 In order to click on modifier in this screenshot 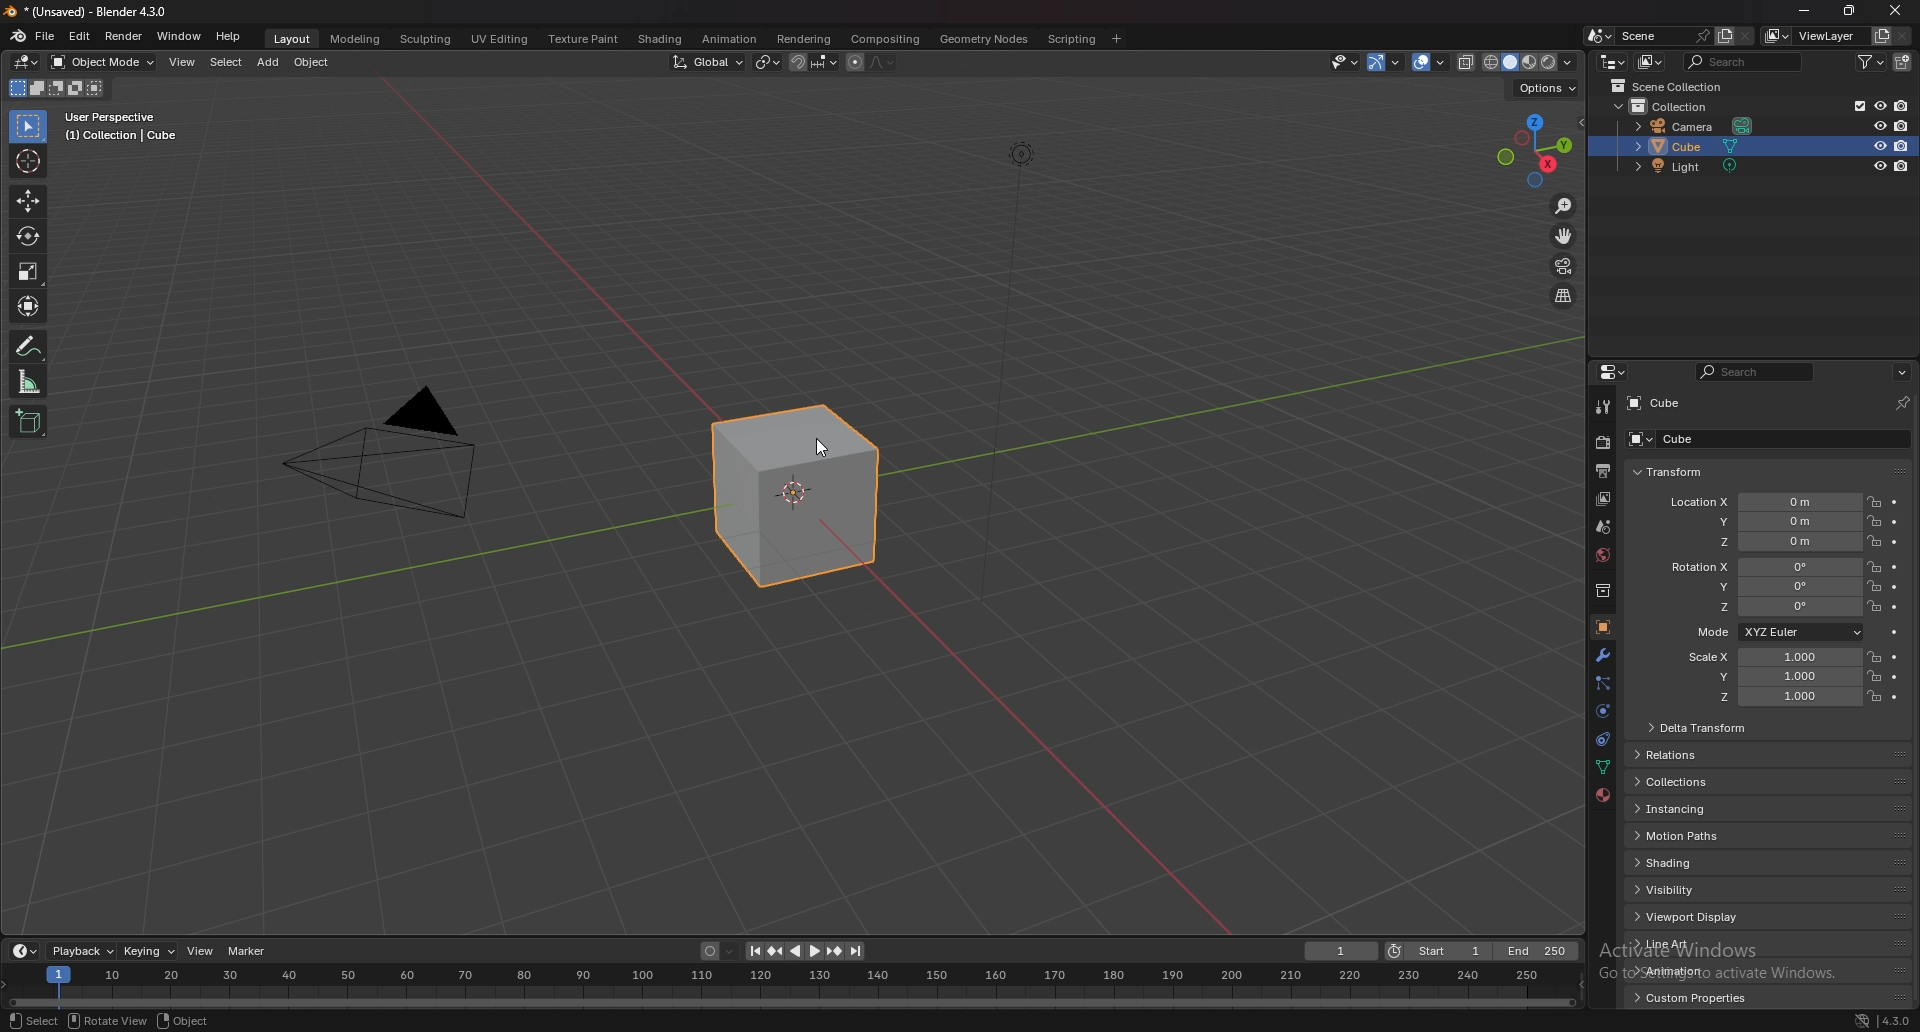, I will do `click(1604, 655)`.